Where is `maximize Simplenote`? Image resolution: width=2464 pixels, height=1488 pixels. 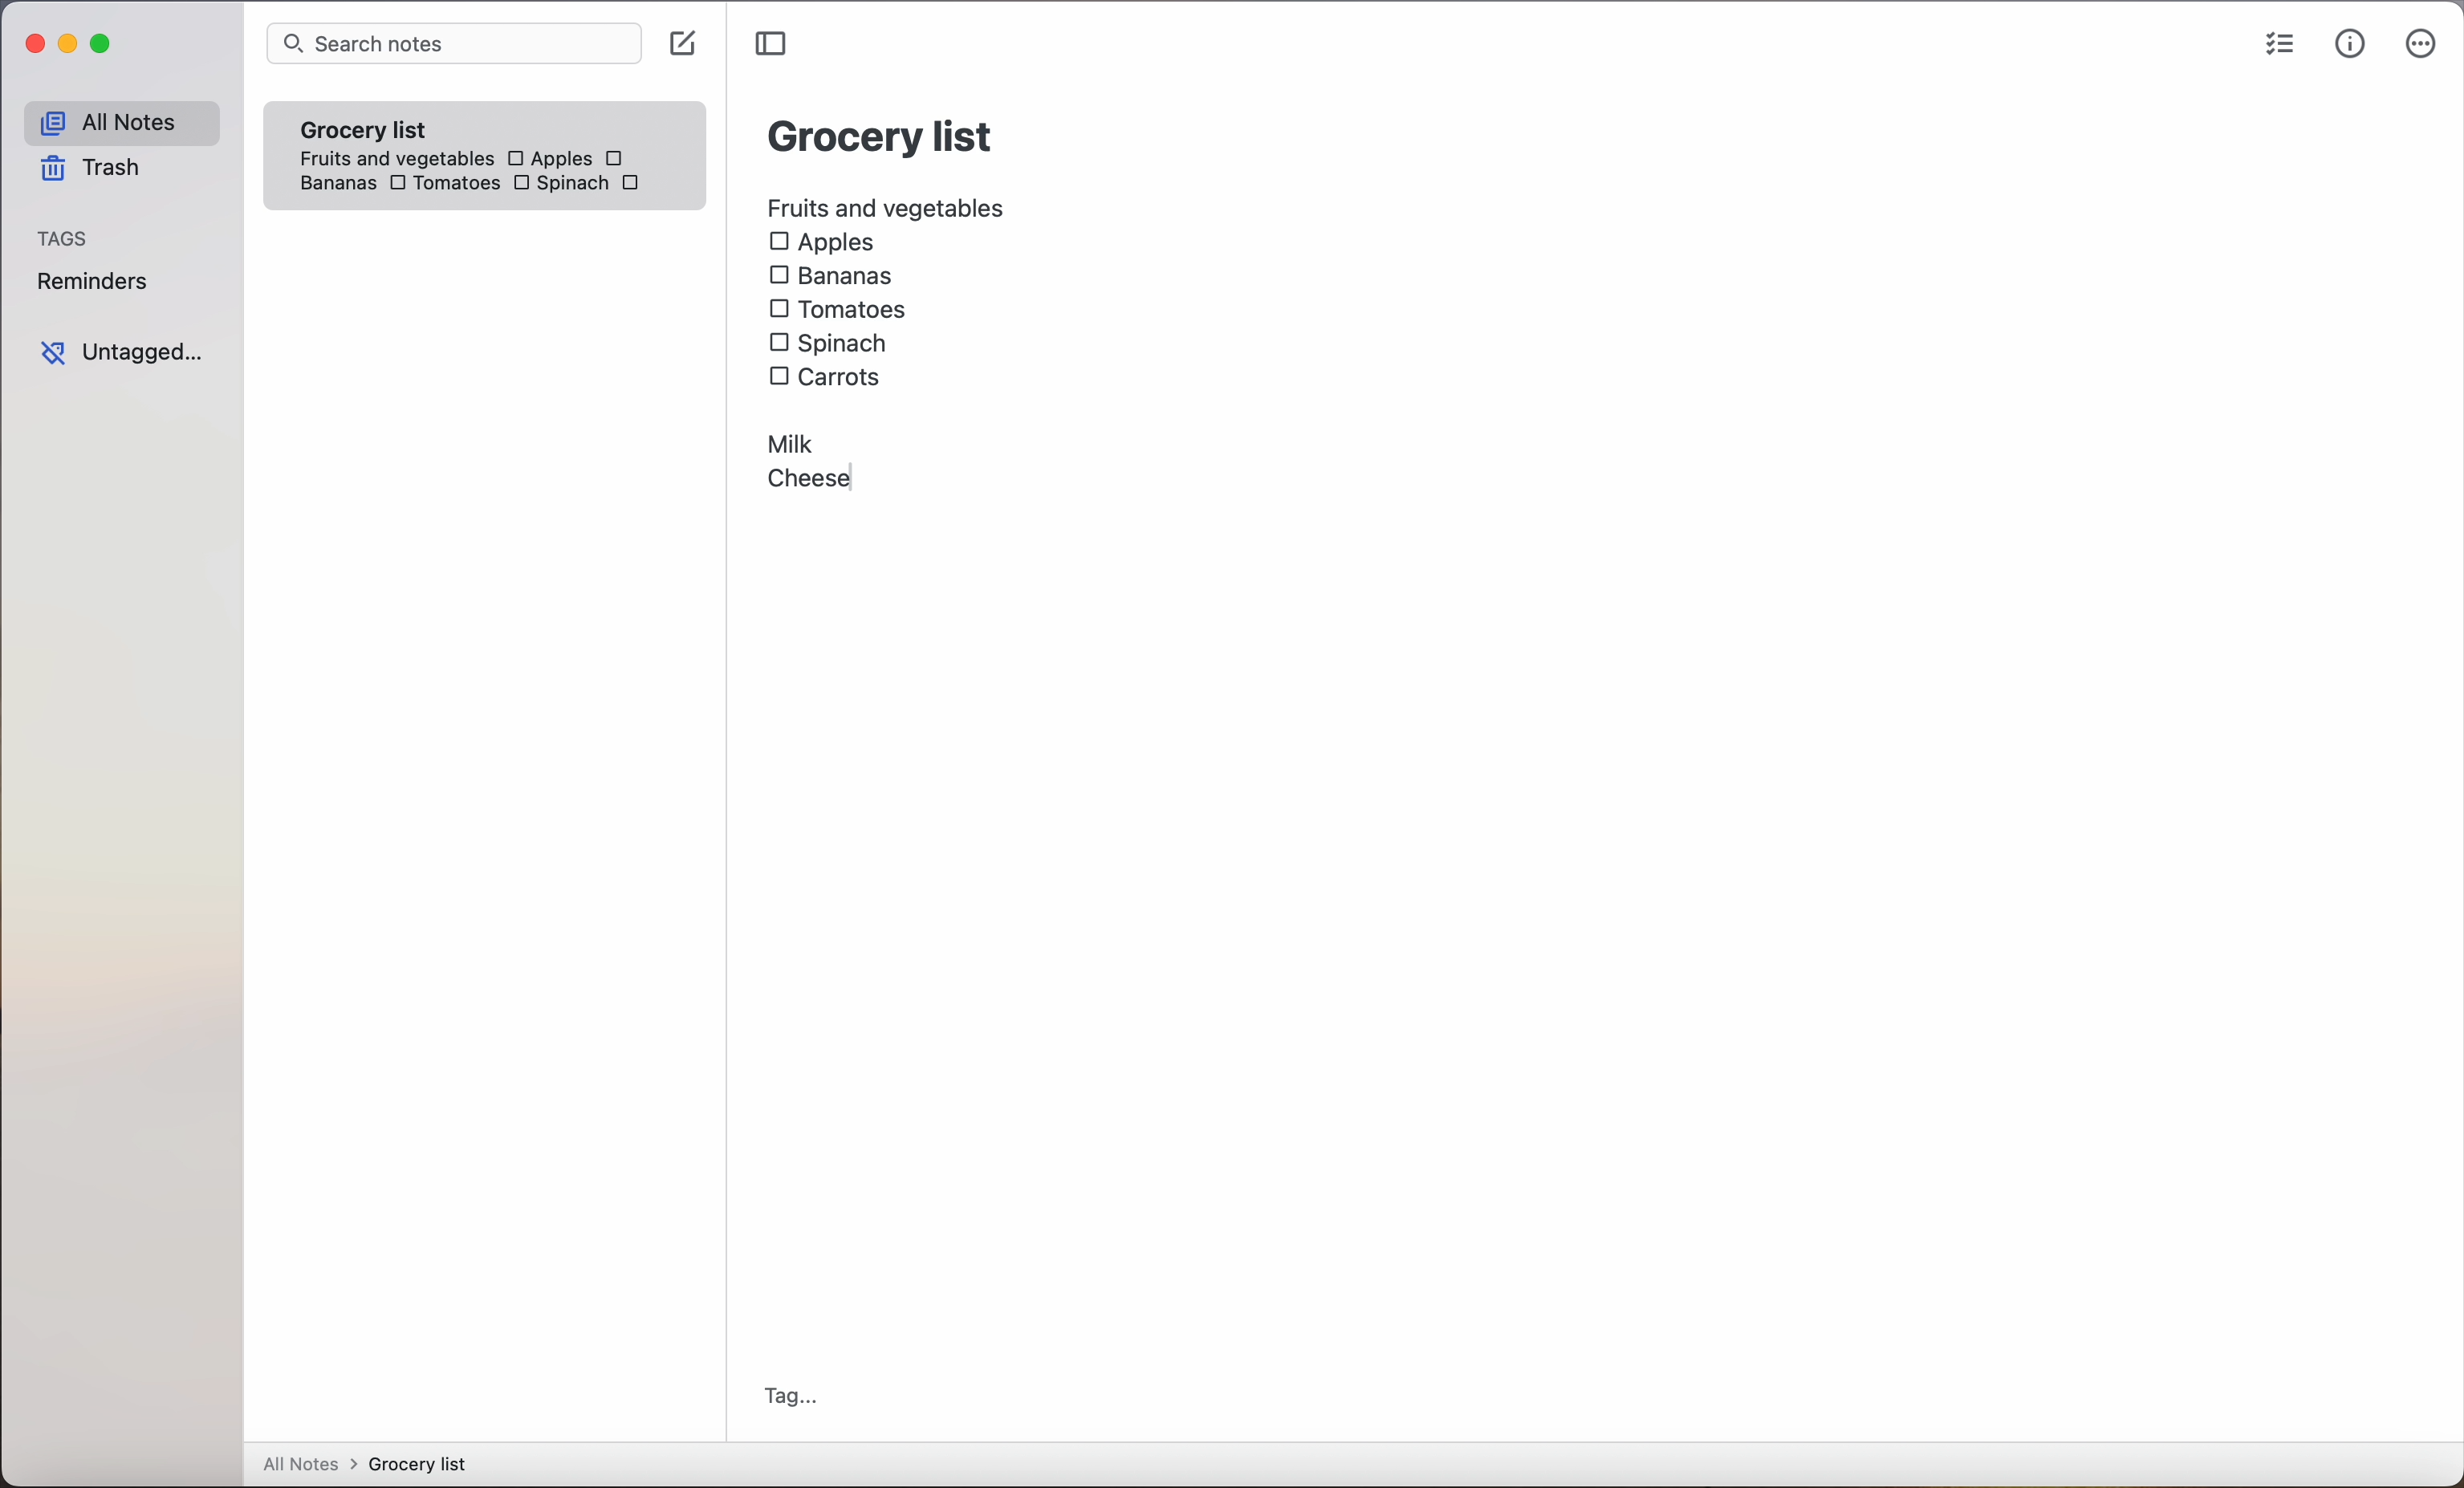 maximize Simplenote is located at coordinates (106, 46).